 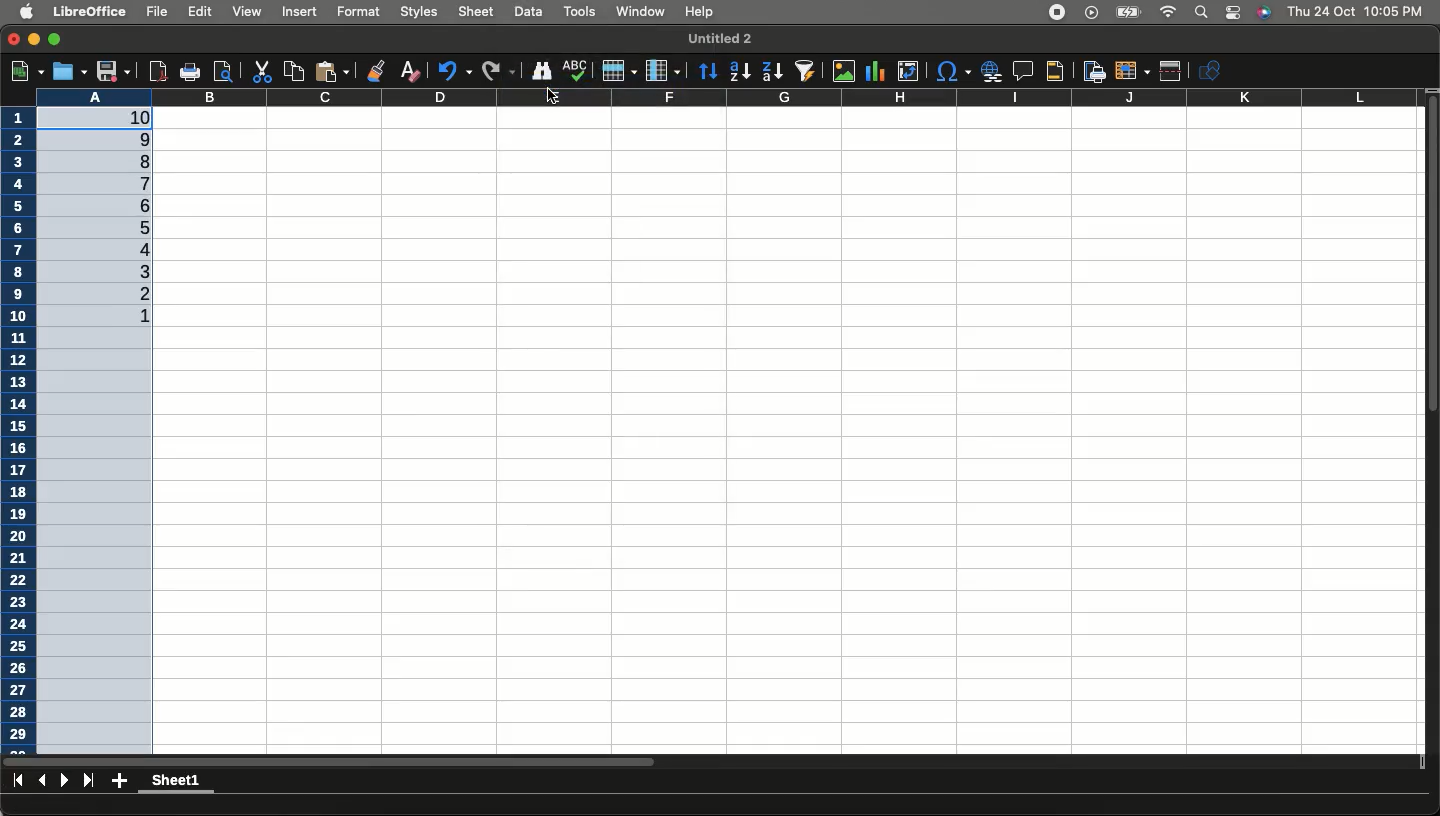 What do you see at coordinates (222, 71) in the screenshot?
I see `Toggle preview` at bounding box center [222, 71].